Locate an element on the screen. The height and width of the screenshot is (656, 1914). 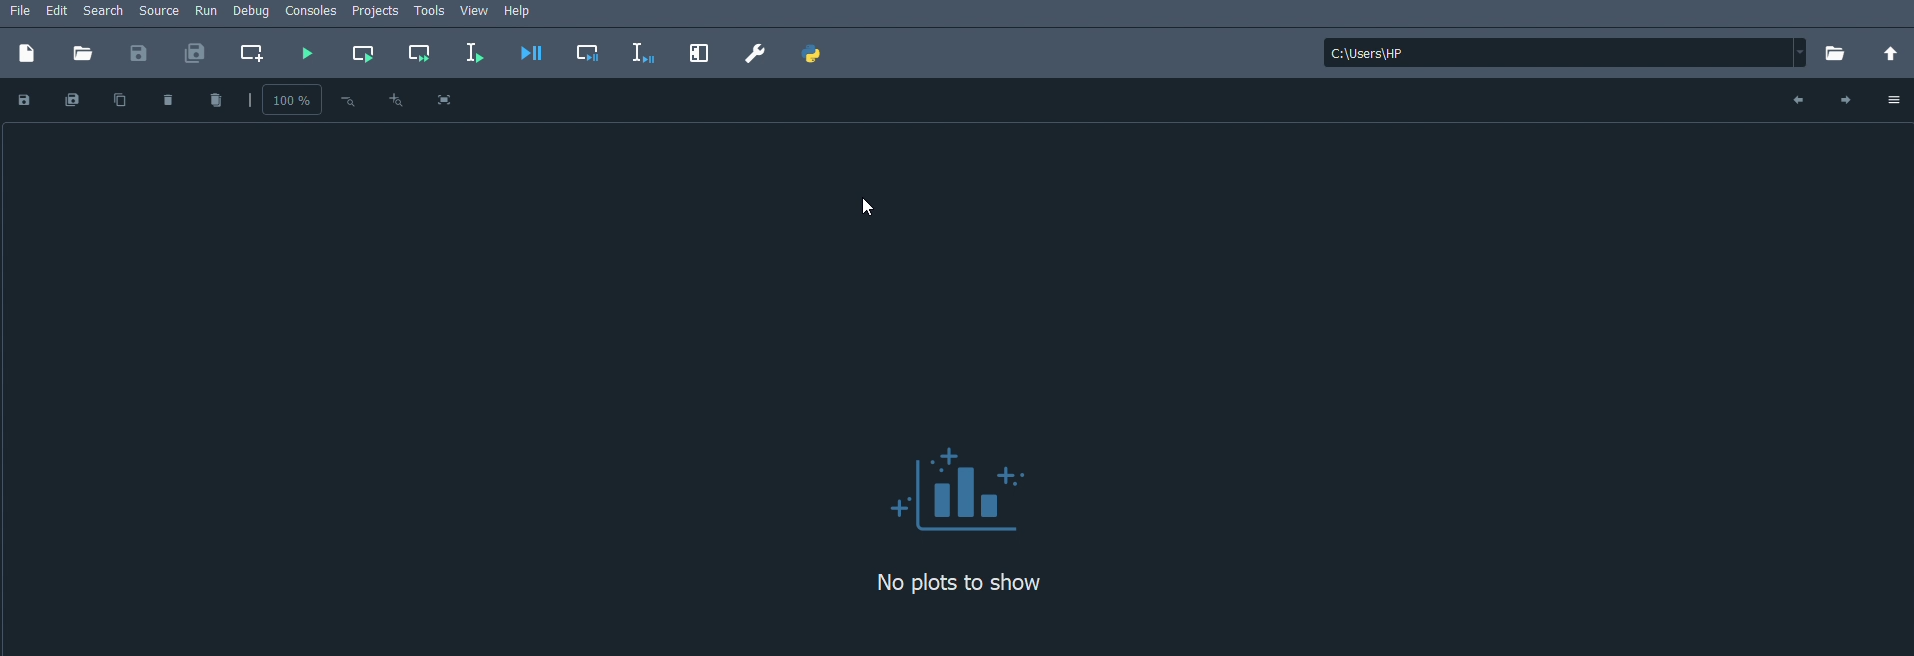
New file is located at coordinates (28, 52).